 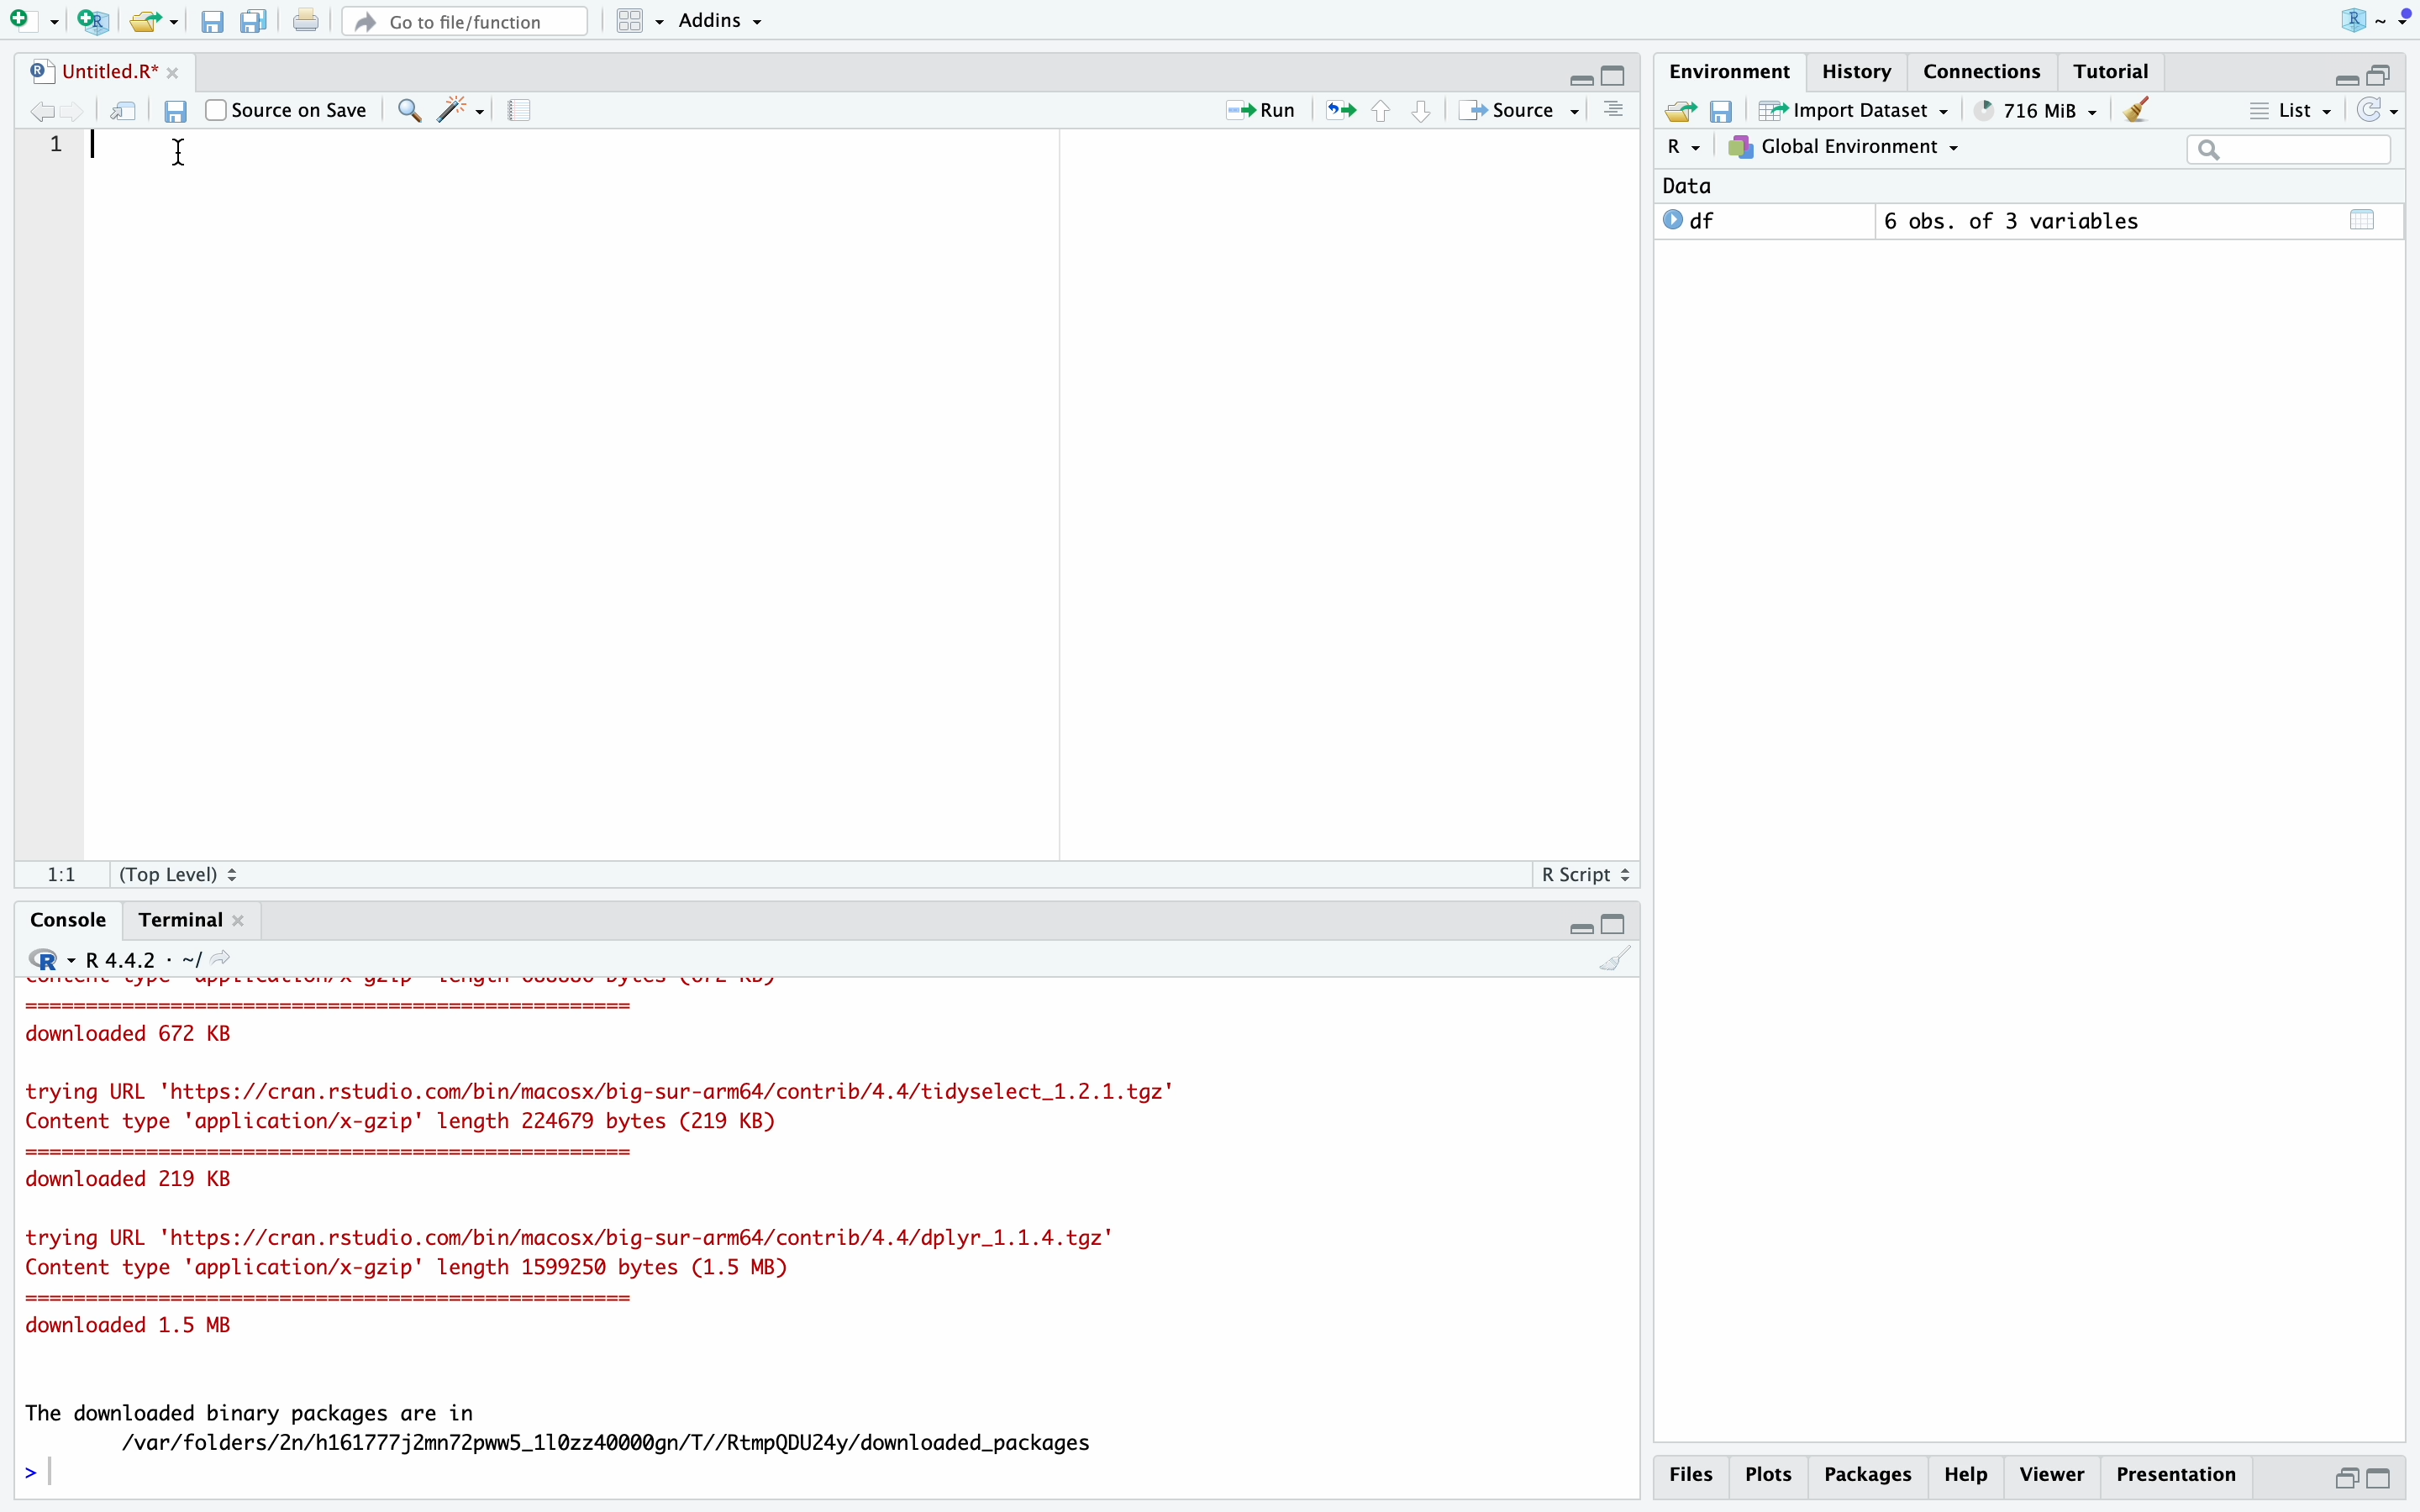 What do you see at coordinates (1578, 77) in the screenshot?
I see `Hide` at bounding box center [1578, 77].